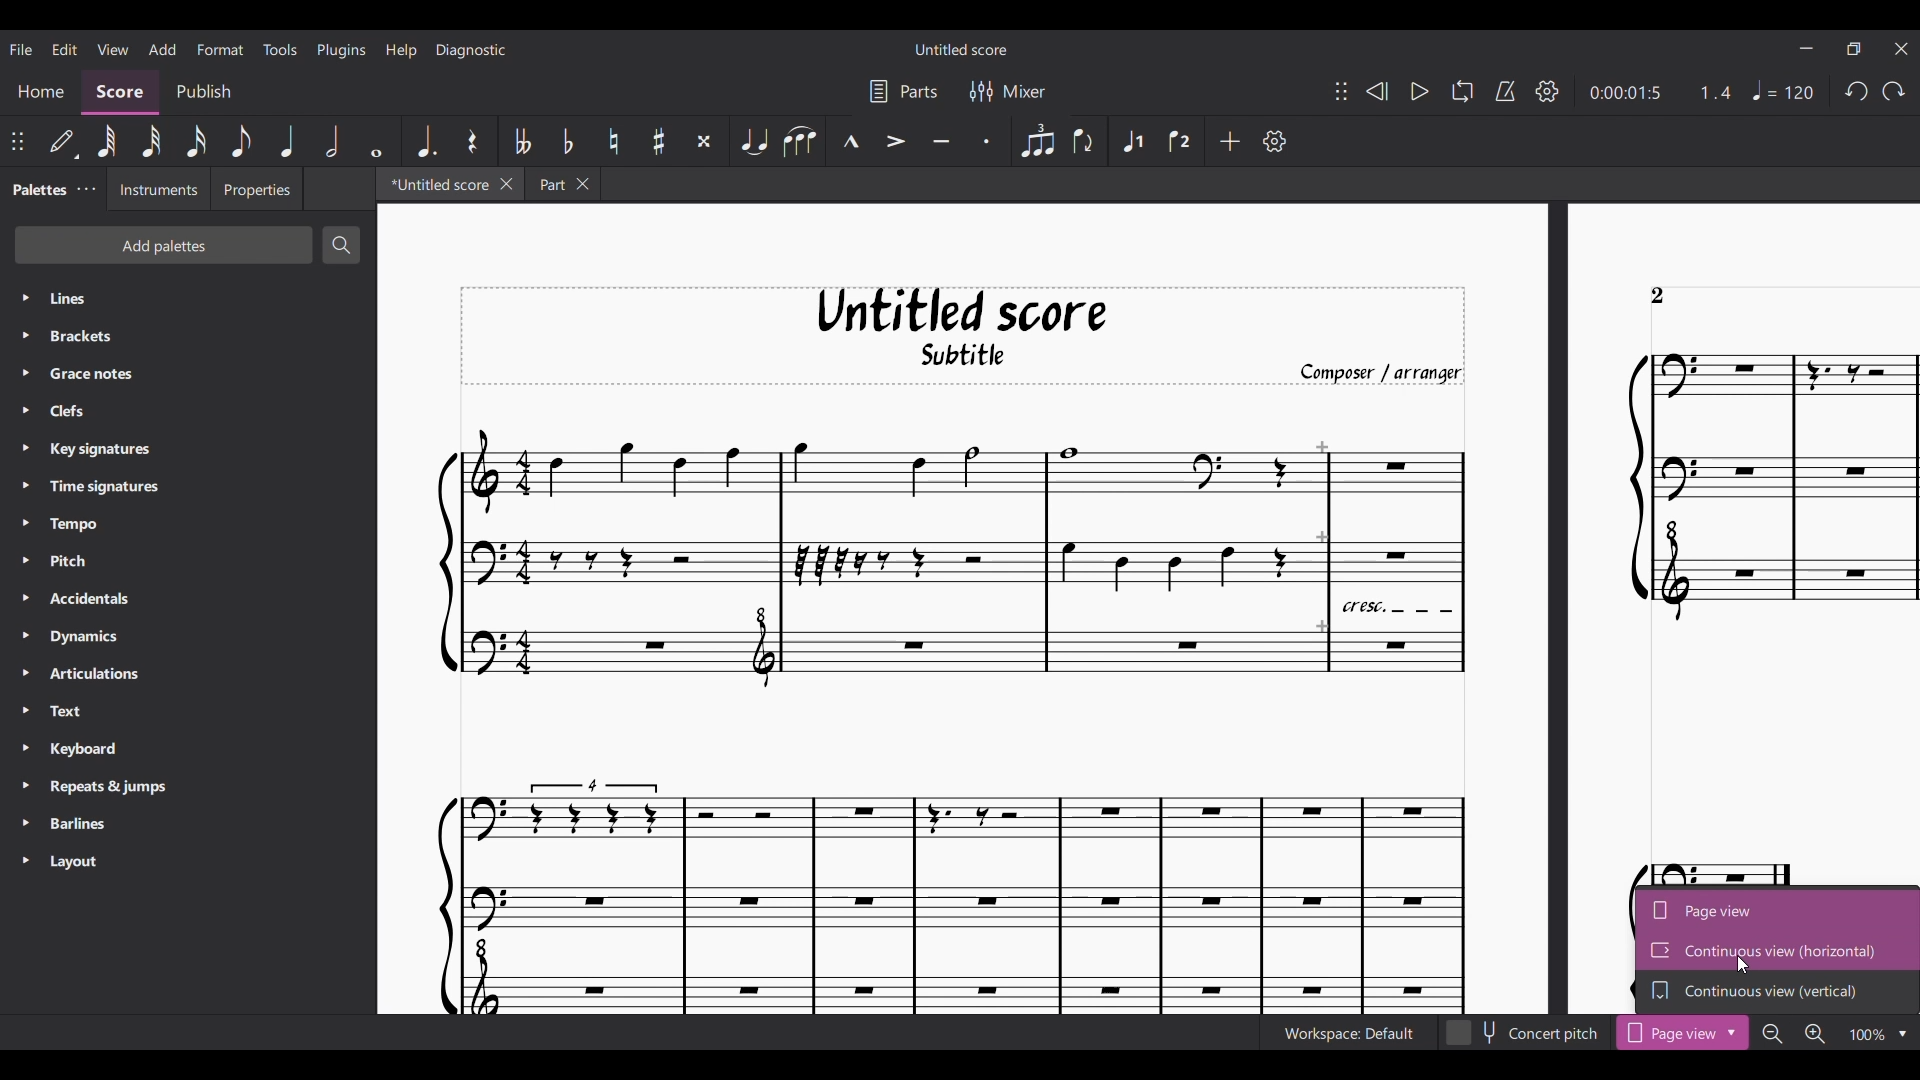 This screenshot has width=1920, height=1080. What do you see at coordinates (993, 707) in the screenshot?
I see `Current score` at bounding box center [993, 707].